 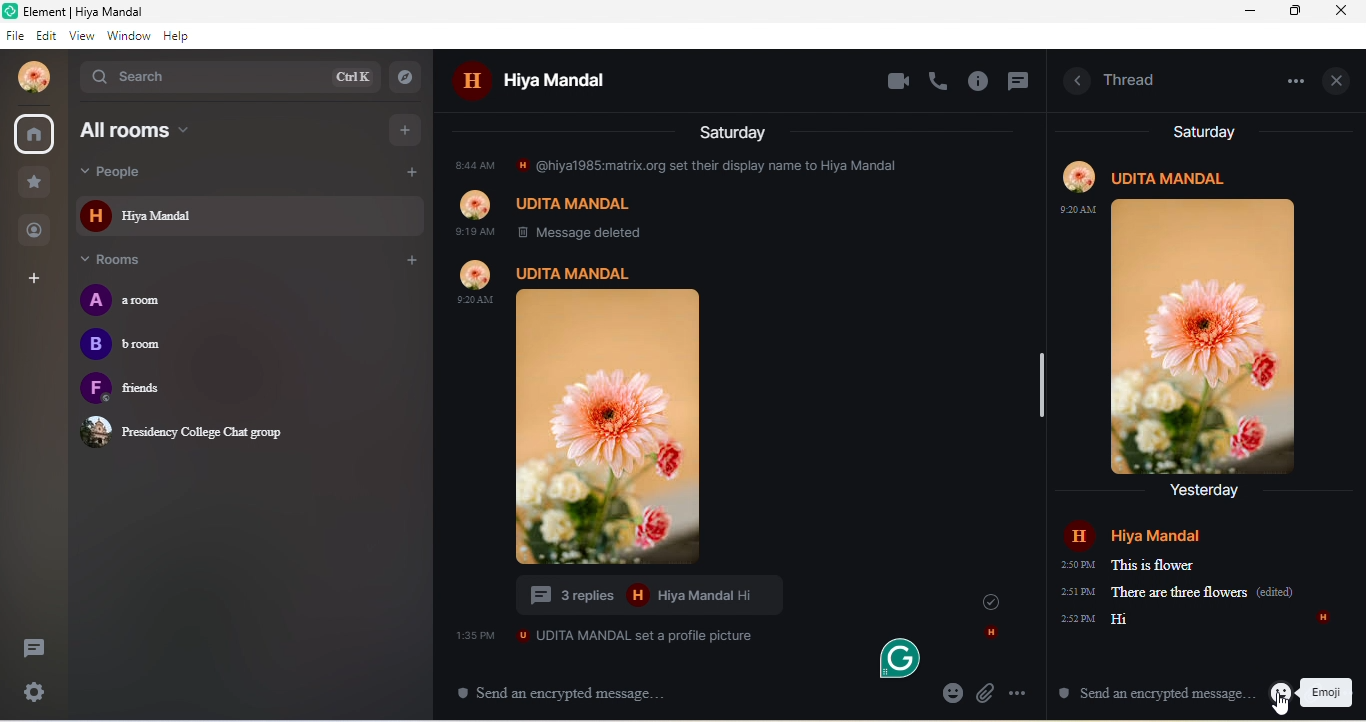 What do you see at coordinates (611, 635) in the screenshot?
I see `Message` at bounding box center [611, 635].